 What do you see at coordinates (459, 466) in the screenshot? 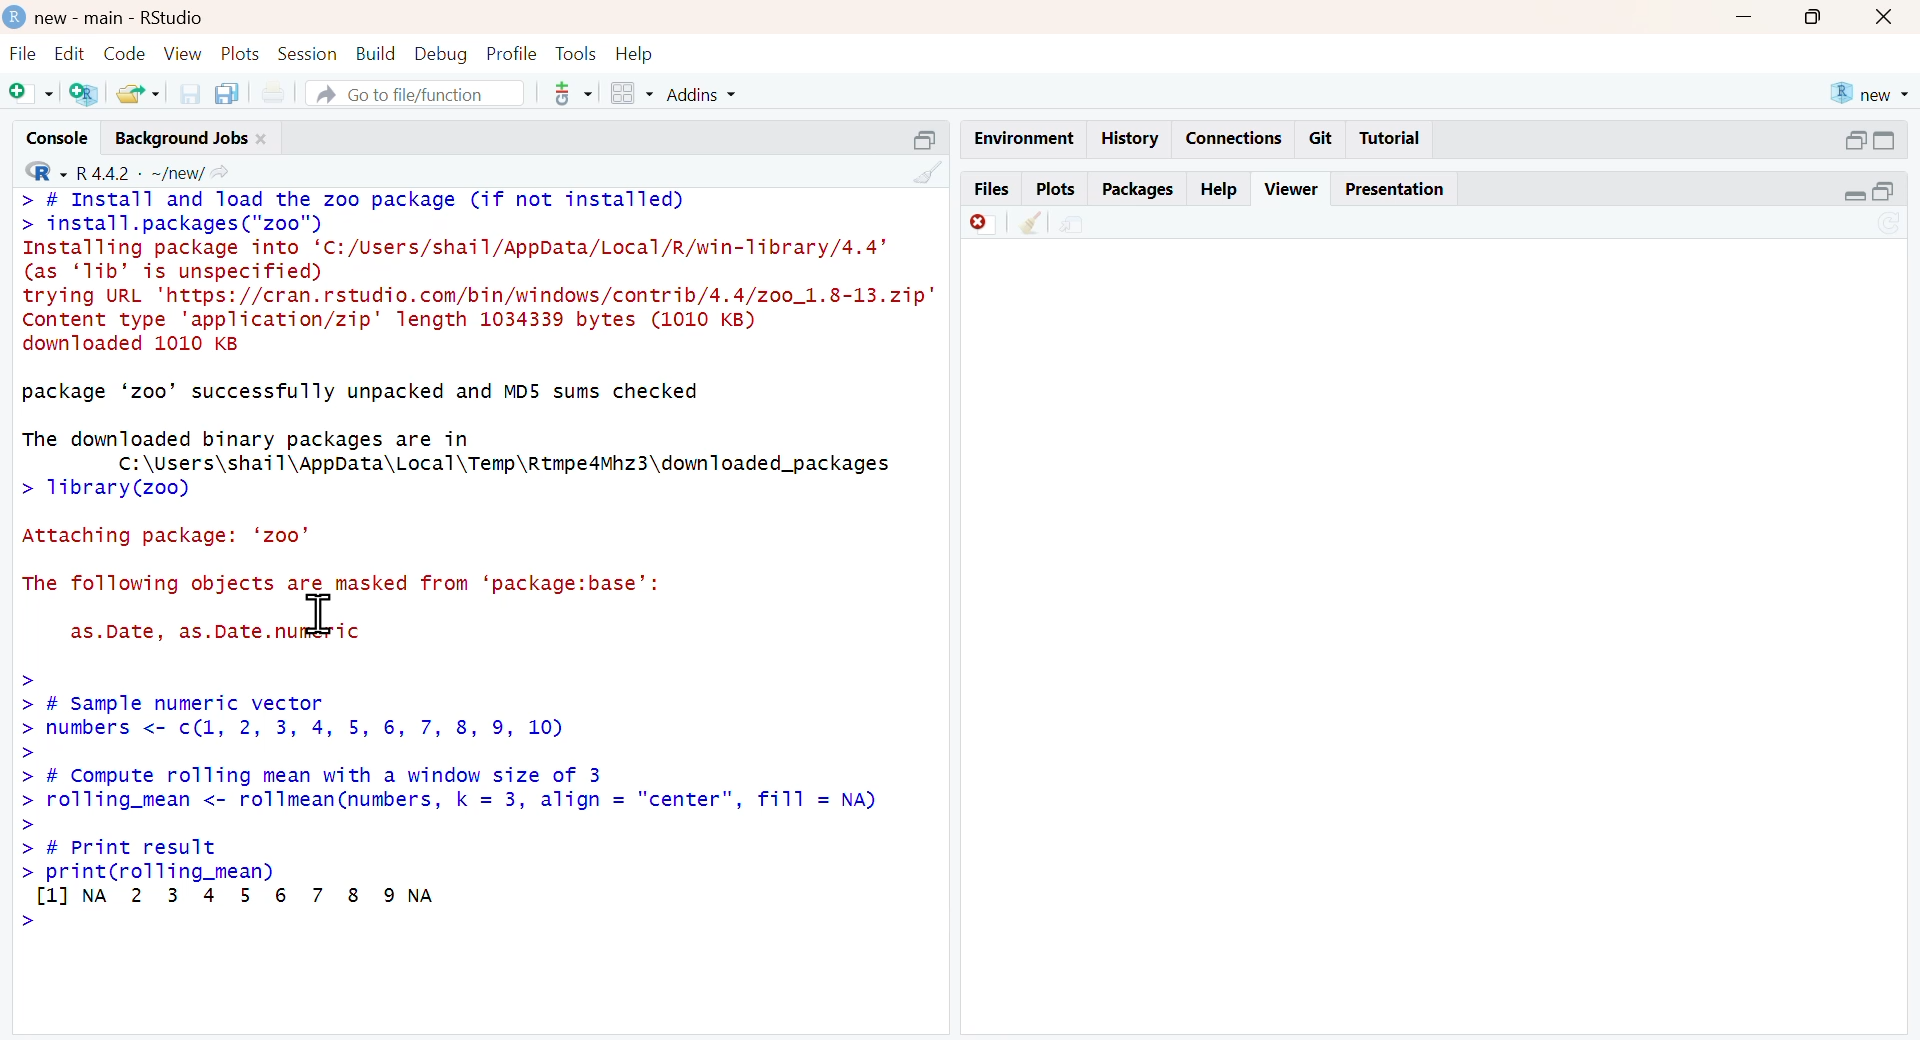
I see `The downloaded binary packages are in
C:\Users\shail\AppData\Local\Temp\Rtmpe4Mhz3\downTloaded_packages
> 1ibrary(zoo)` at bounding box center [459, 466].